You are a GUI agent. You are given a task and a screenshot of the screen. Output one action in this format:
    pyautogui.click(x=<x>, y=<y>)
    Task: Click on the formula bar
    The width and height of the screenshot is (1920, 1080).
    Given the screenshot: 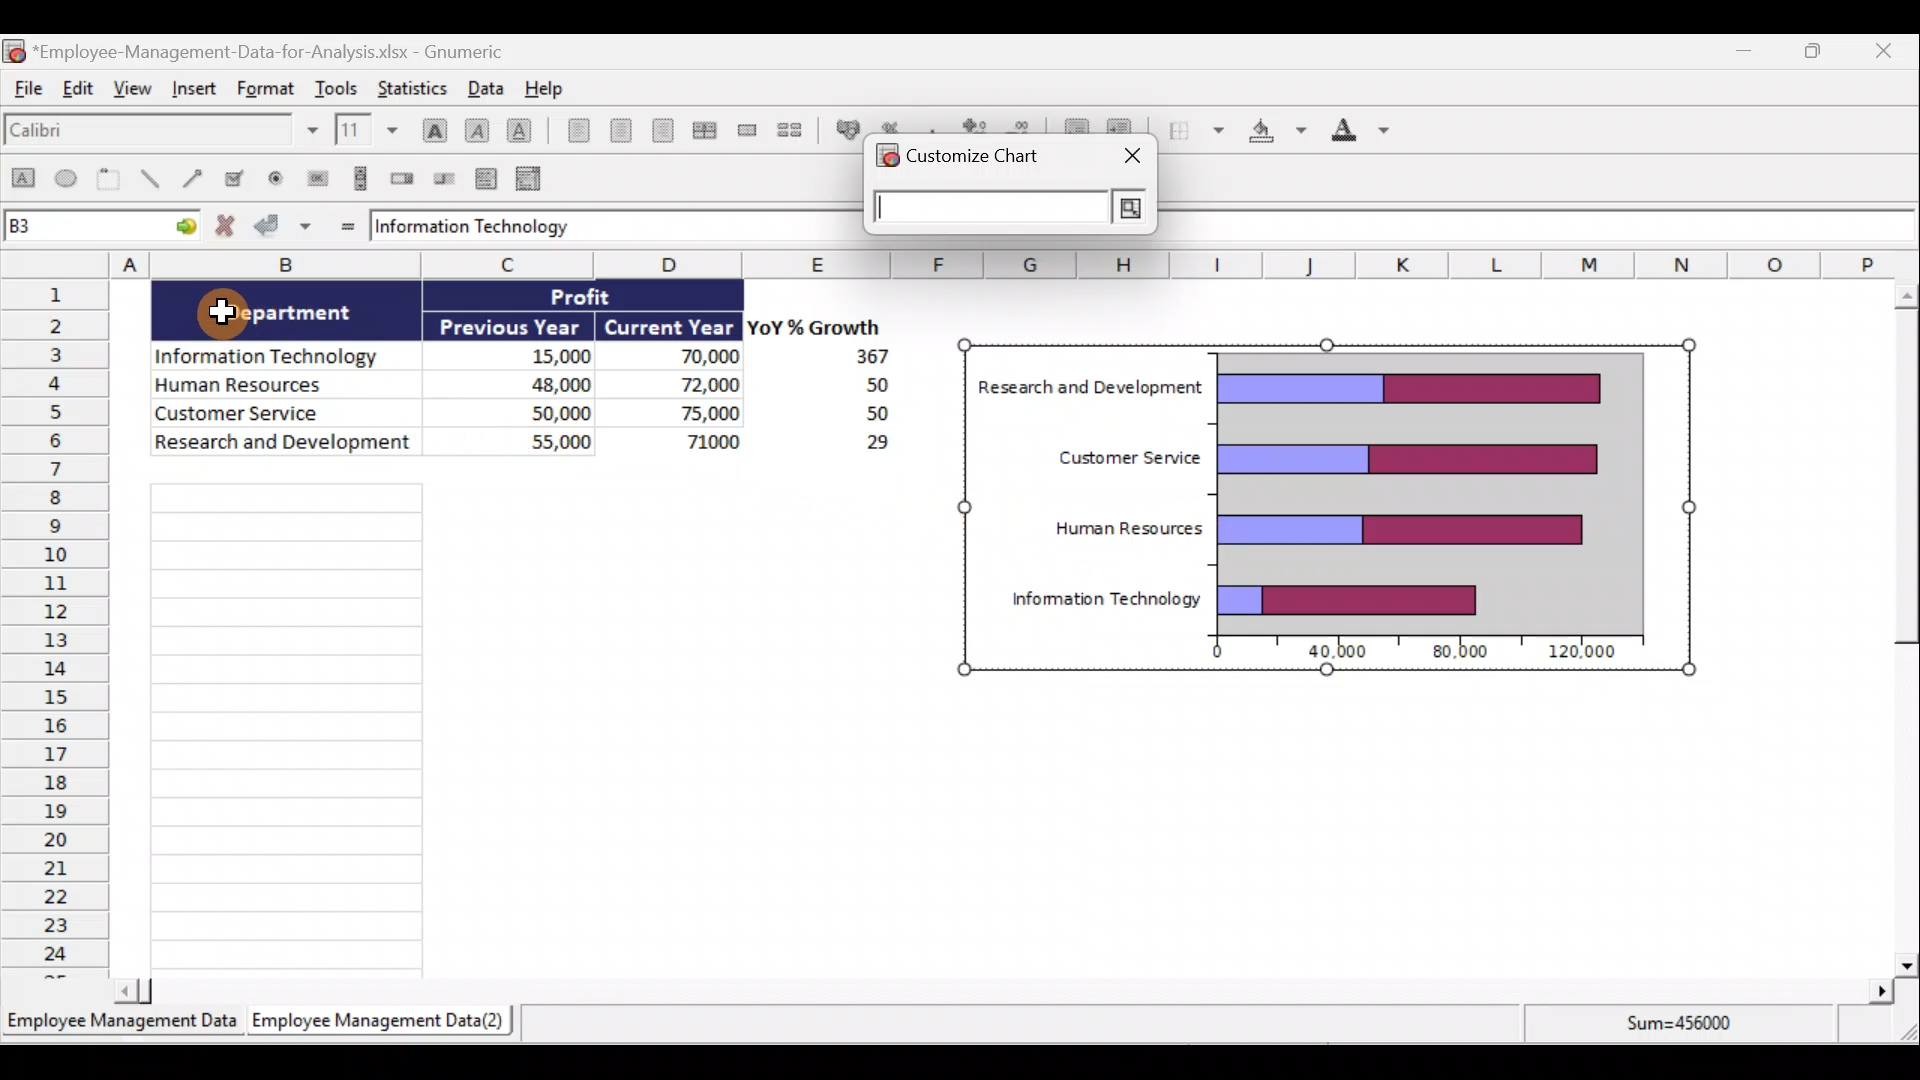 What is the action you would take?
    pyautogui.click(x=599, y=228)
    